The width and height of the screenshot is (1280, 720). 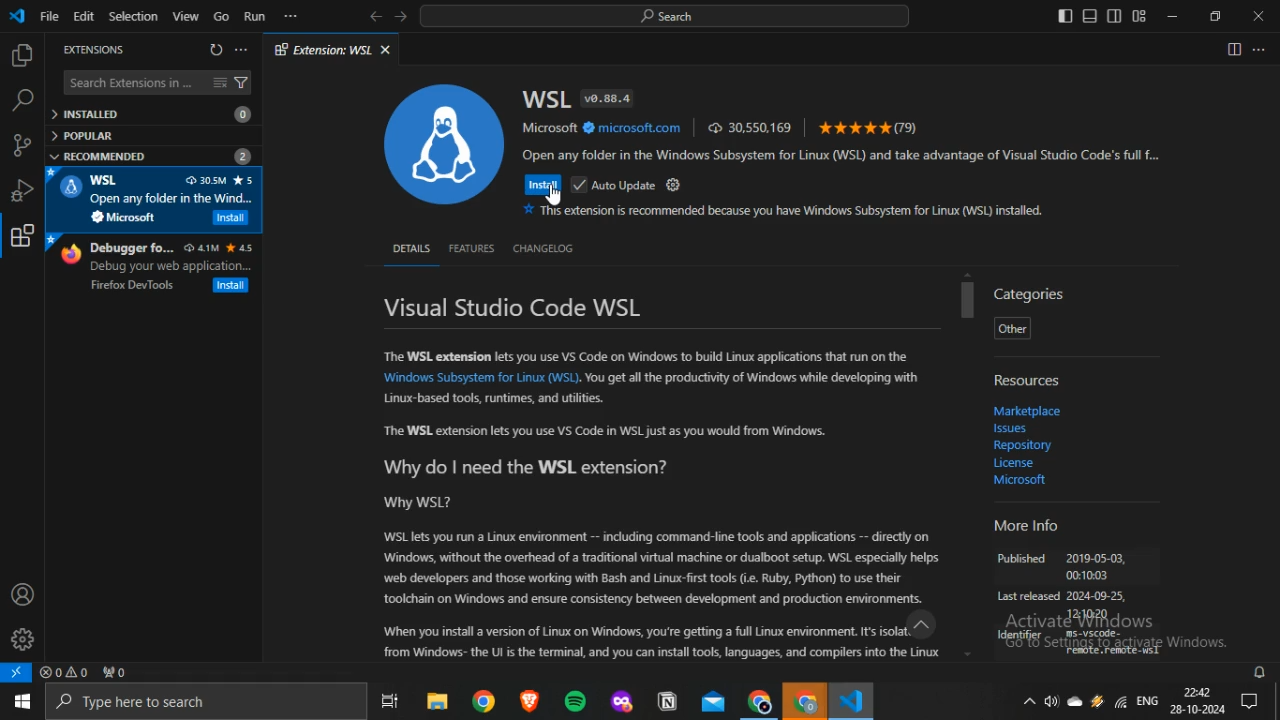 I want to click on Notifications, so click(x=1251, y=701).